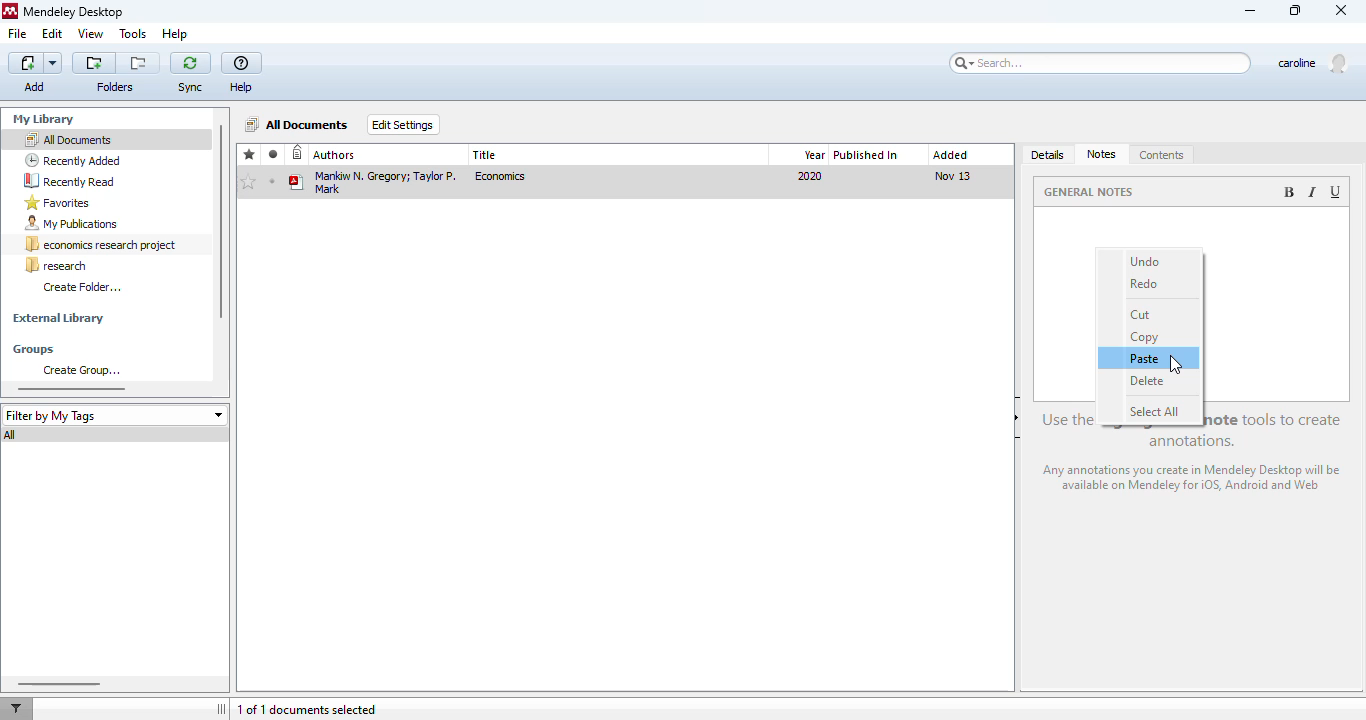 The height and width of the screenshot is (720, 1366). I want to click on added, so click(950, 155).